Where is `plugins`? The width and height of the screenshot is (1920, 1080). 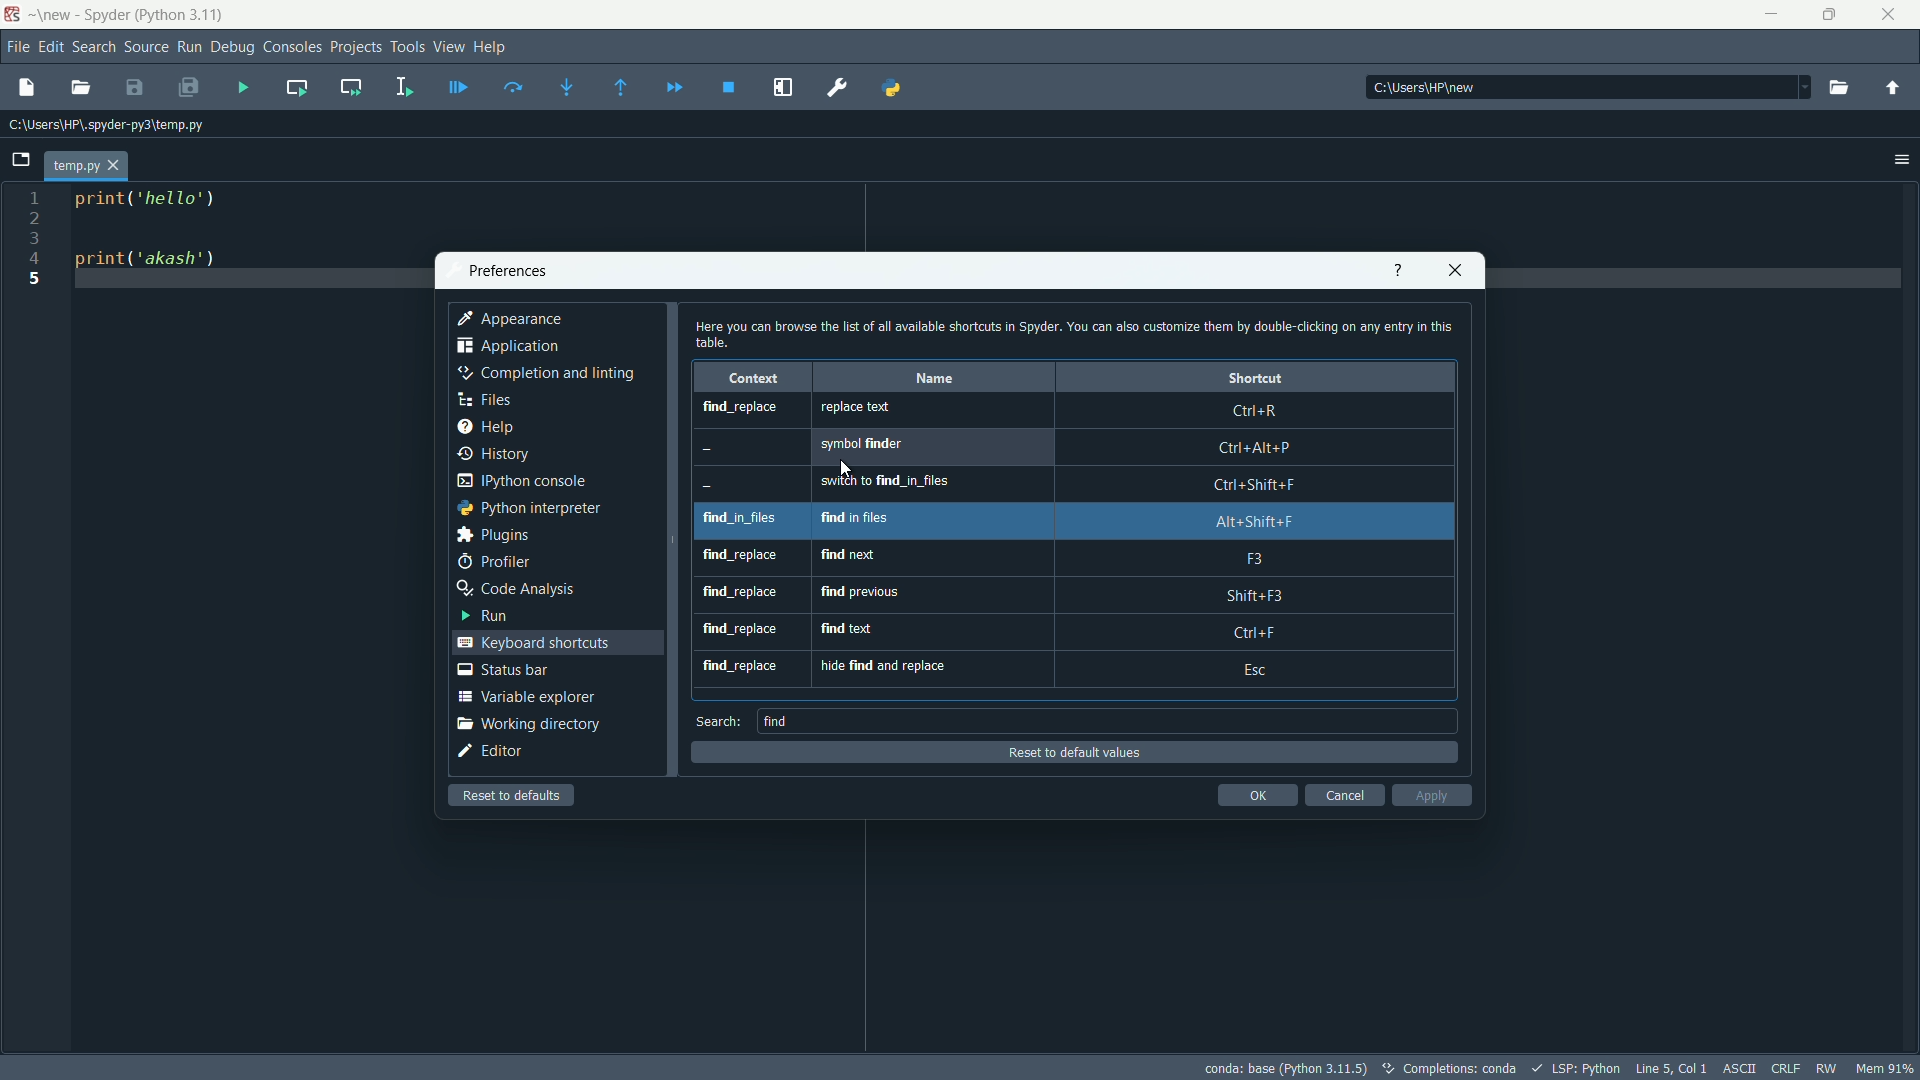
plugins is located at coordinates (498, 534).